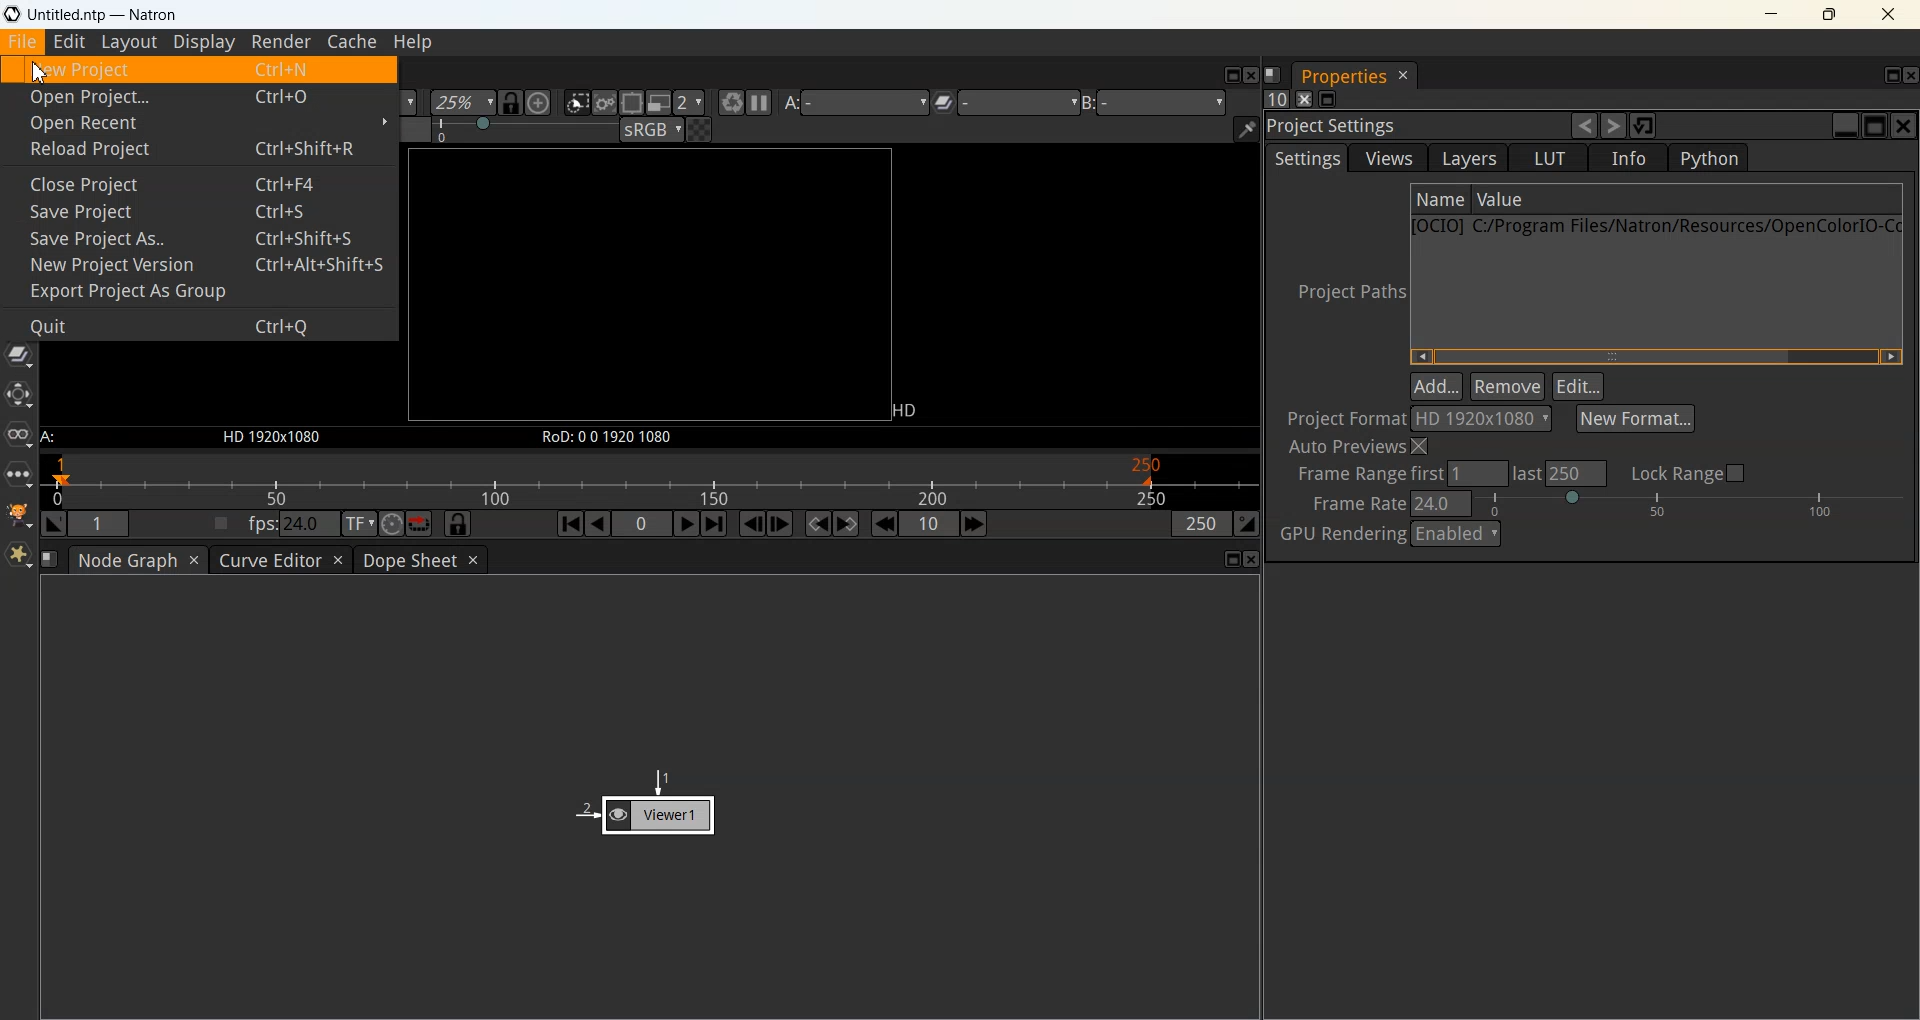  I want to click on Node Graph, so click(127, 560).